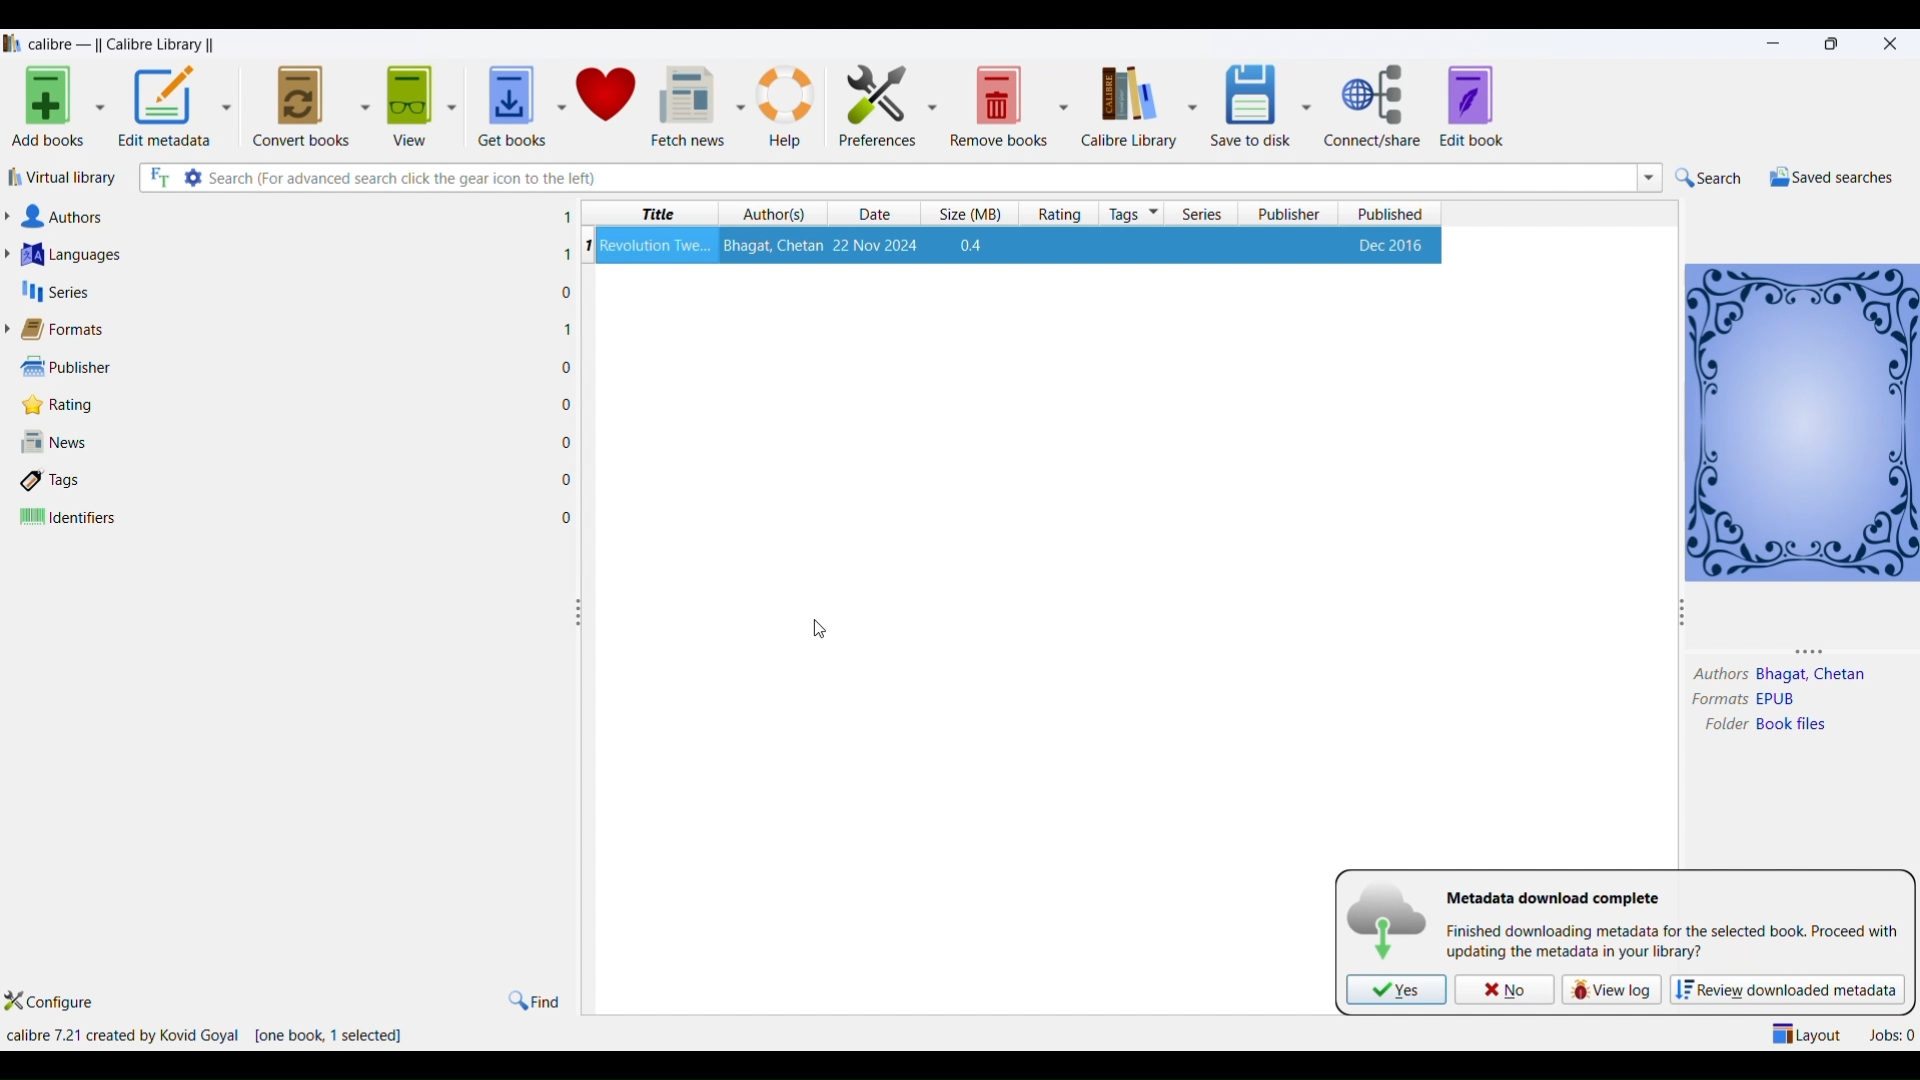  I want to click on maximize , so click(1835, 43).